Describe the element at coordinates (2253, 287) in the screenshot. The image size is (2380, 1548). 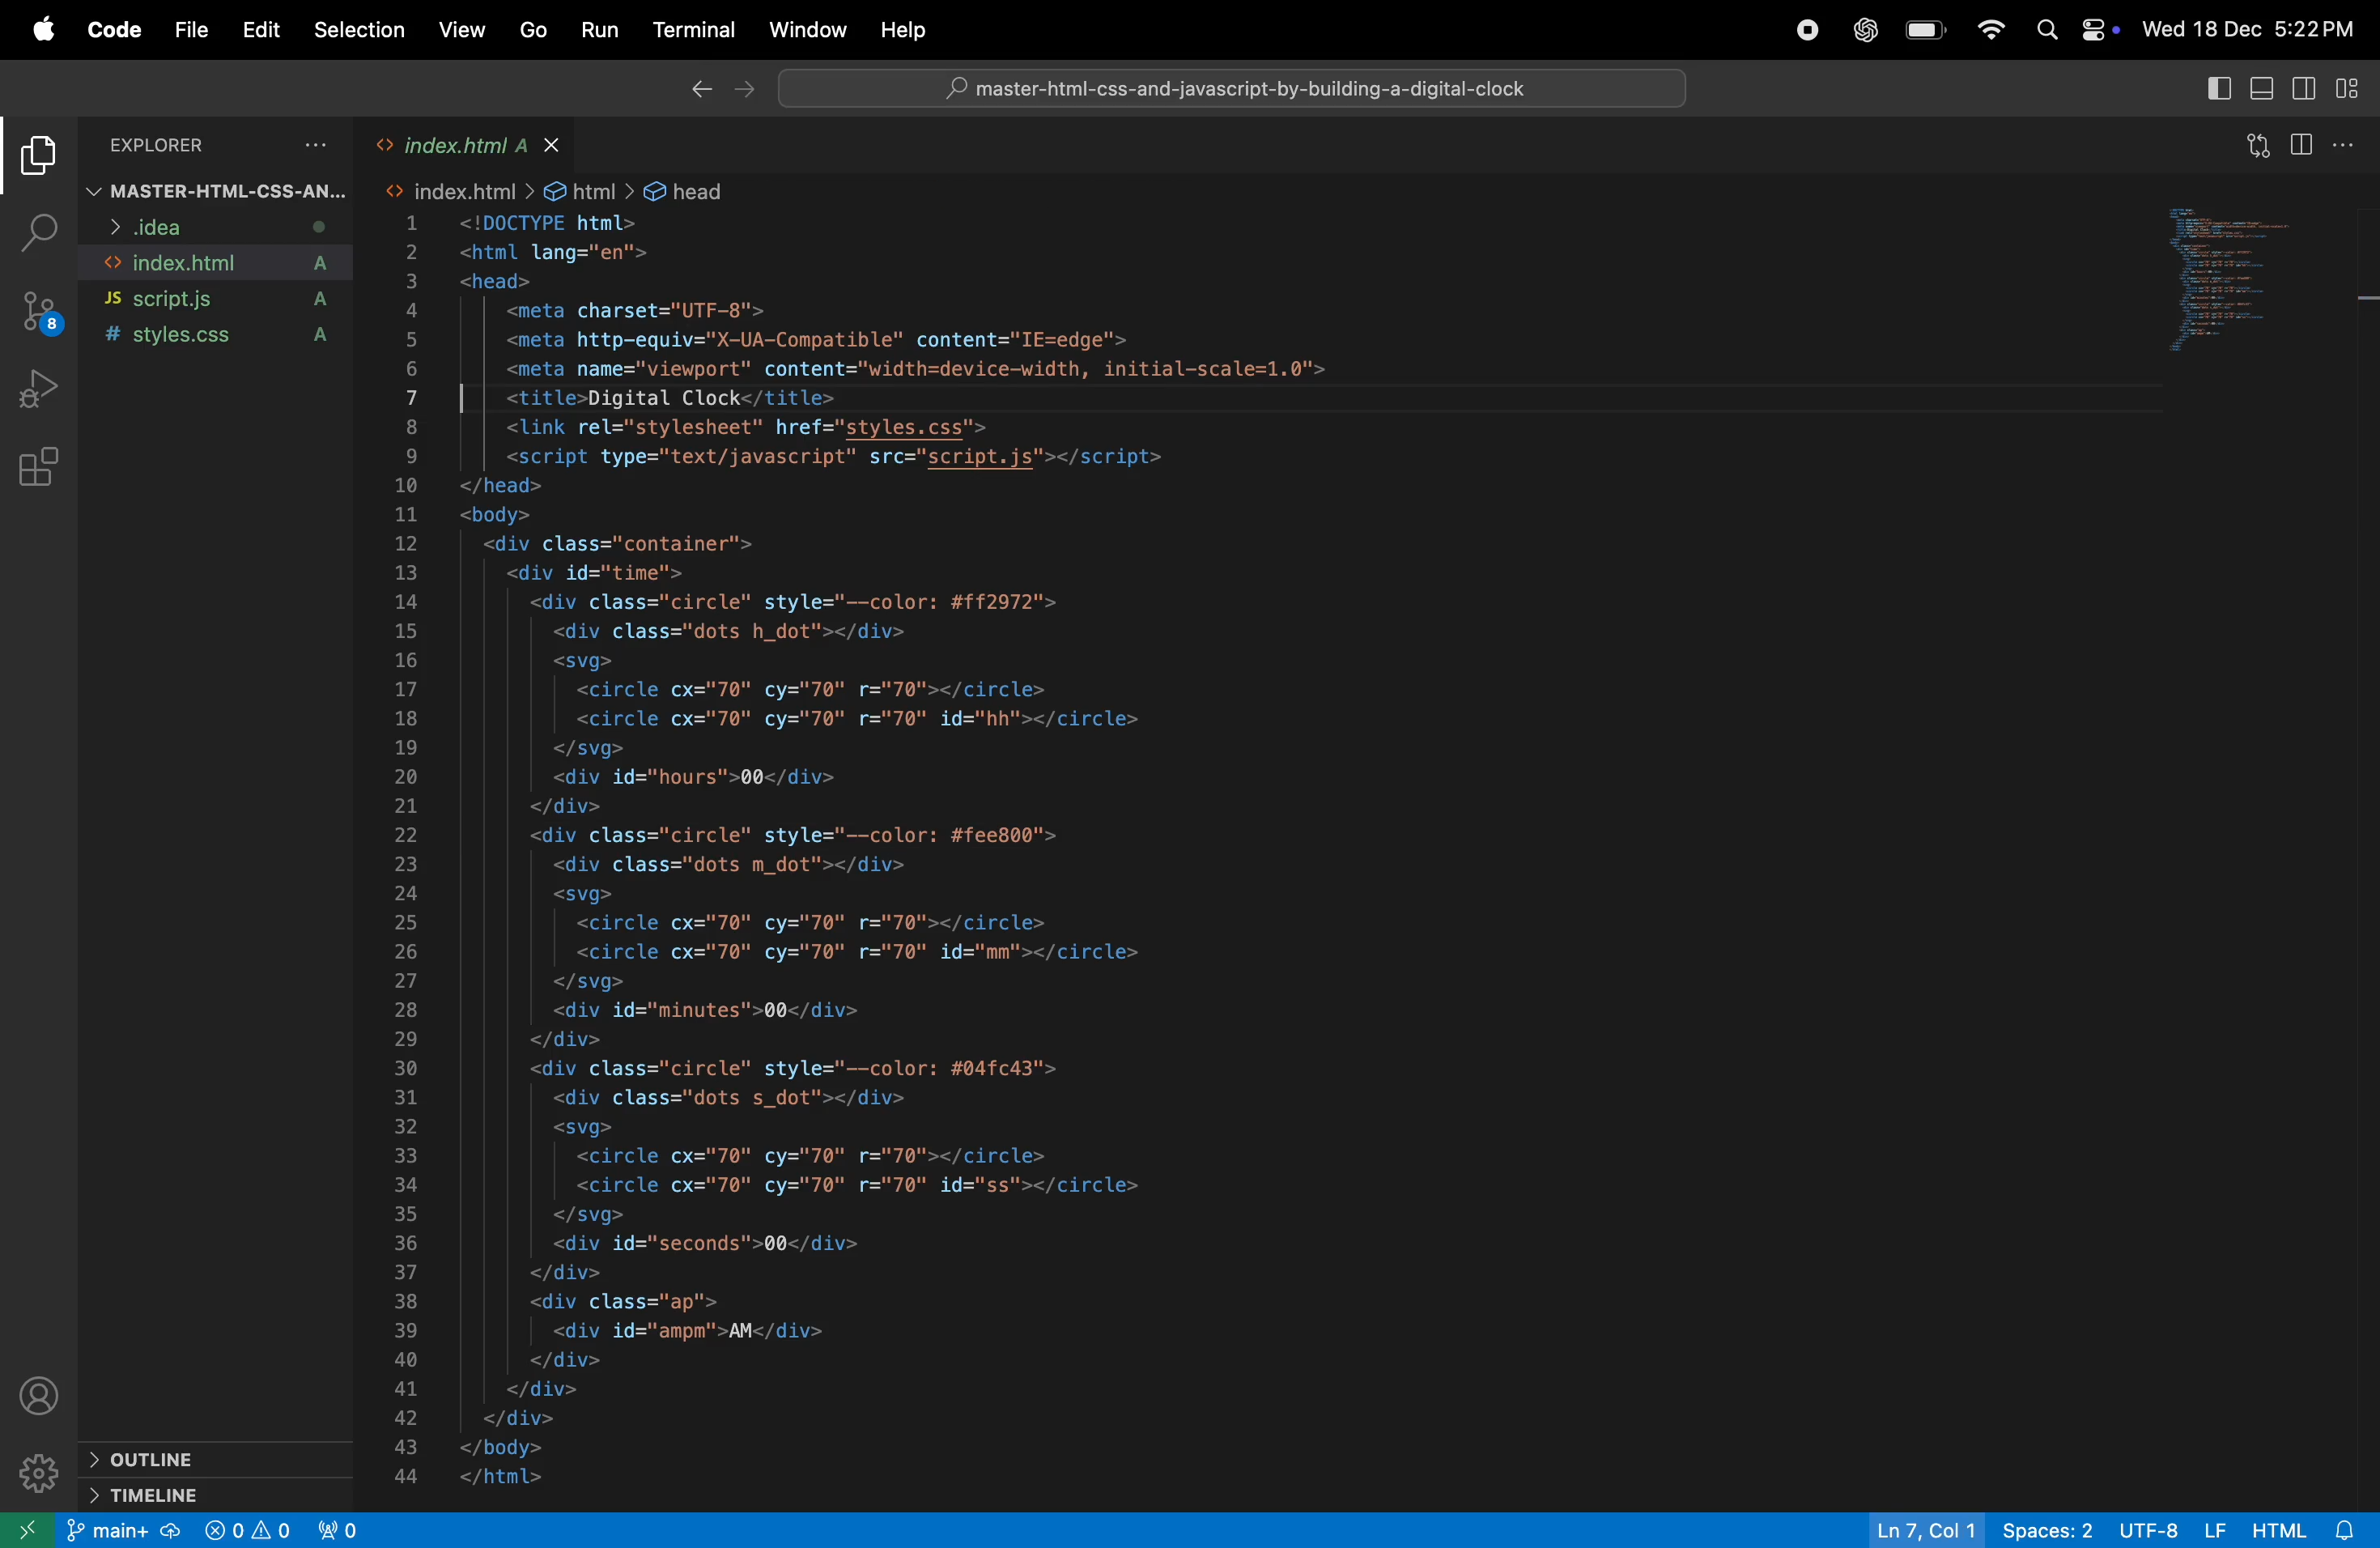
I see `code window` at that location.